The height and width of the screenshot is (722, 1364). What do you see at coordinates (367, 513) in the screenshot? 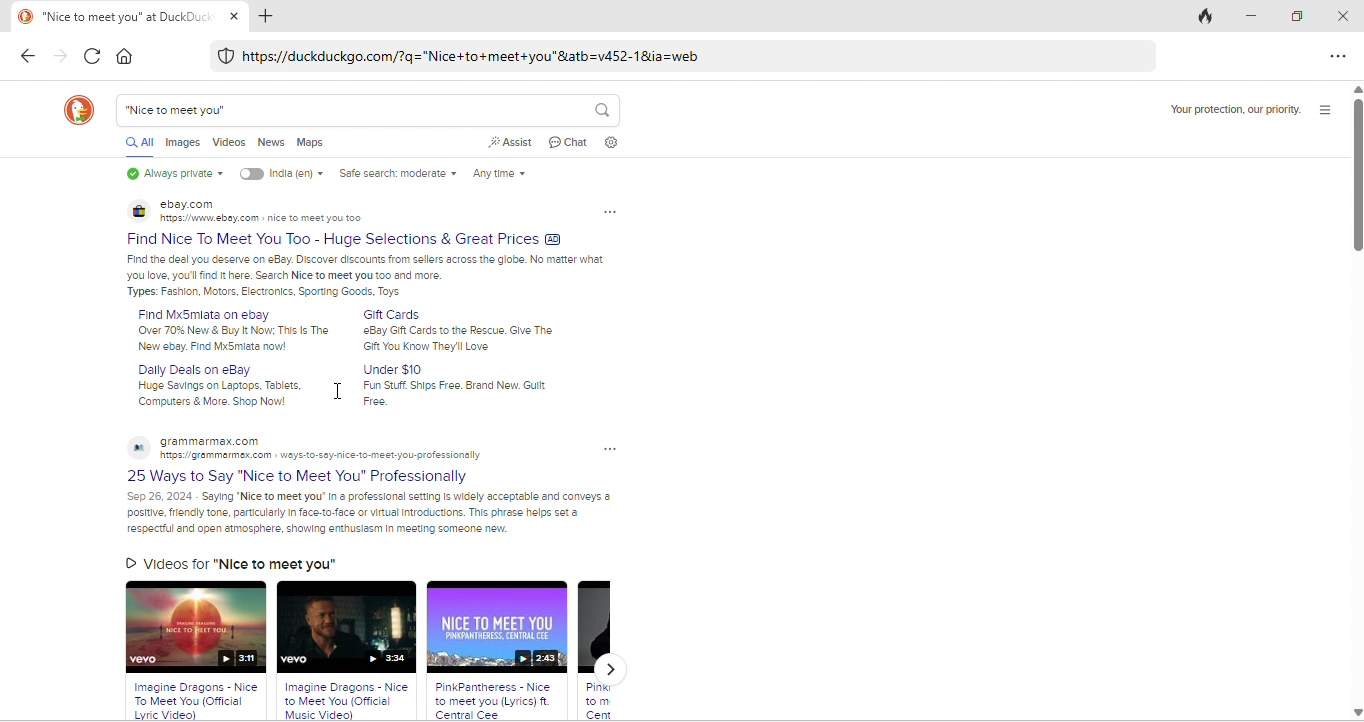
I see `25 Ways to Say "Nice to Meet You" Professionally

Sep 26.2024 - Saying "Nice to meet you" In 2 professional setting is widely acceptable and conveys &
poste. rend tone, parca i facetoace o ius rocco. Th vase helps Get &
Iespacti and open atmosphere, showing enthusiasm In MSting Someone new.` at bounding box center [367, 513].